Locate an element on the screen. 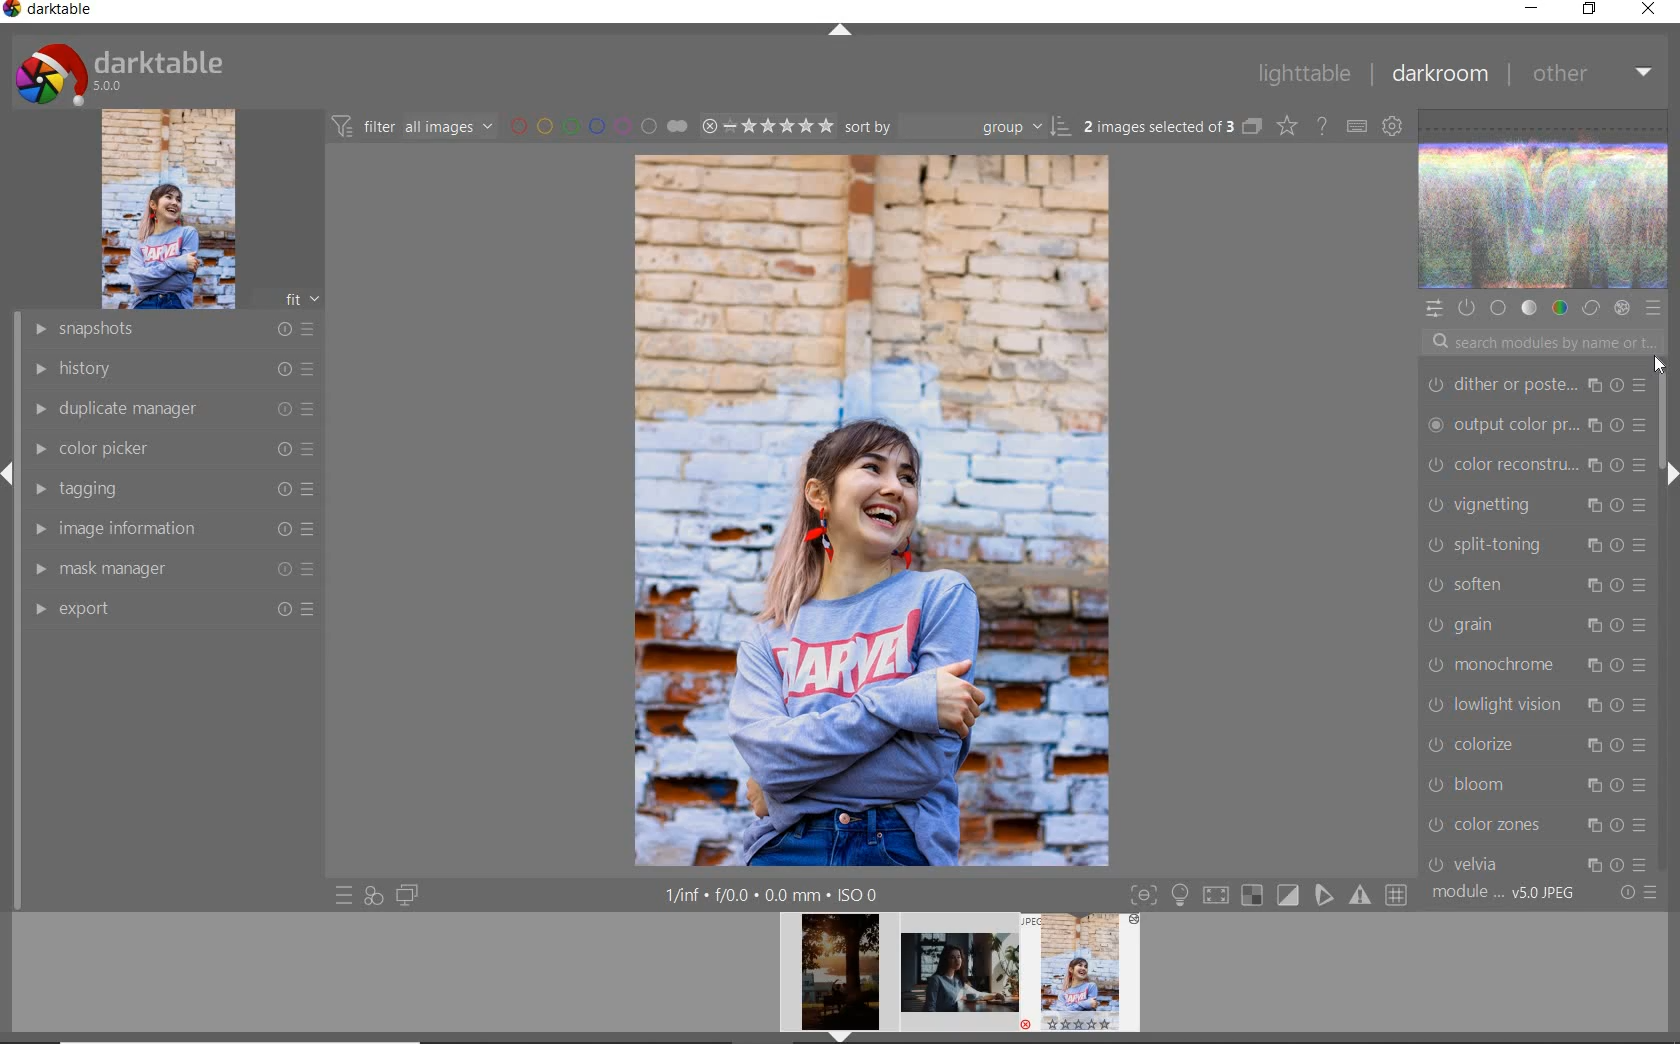 The image size is (1680, 1044). MINIMIZE is located at coordinates (1531, 9).